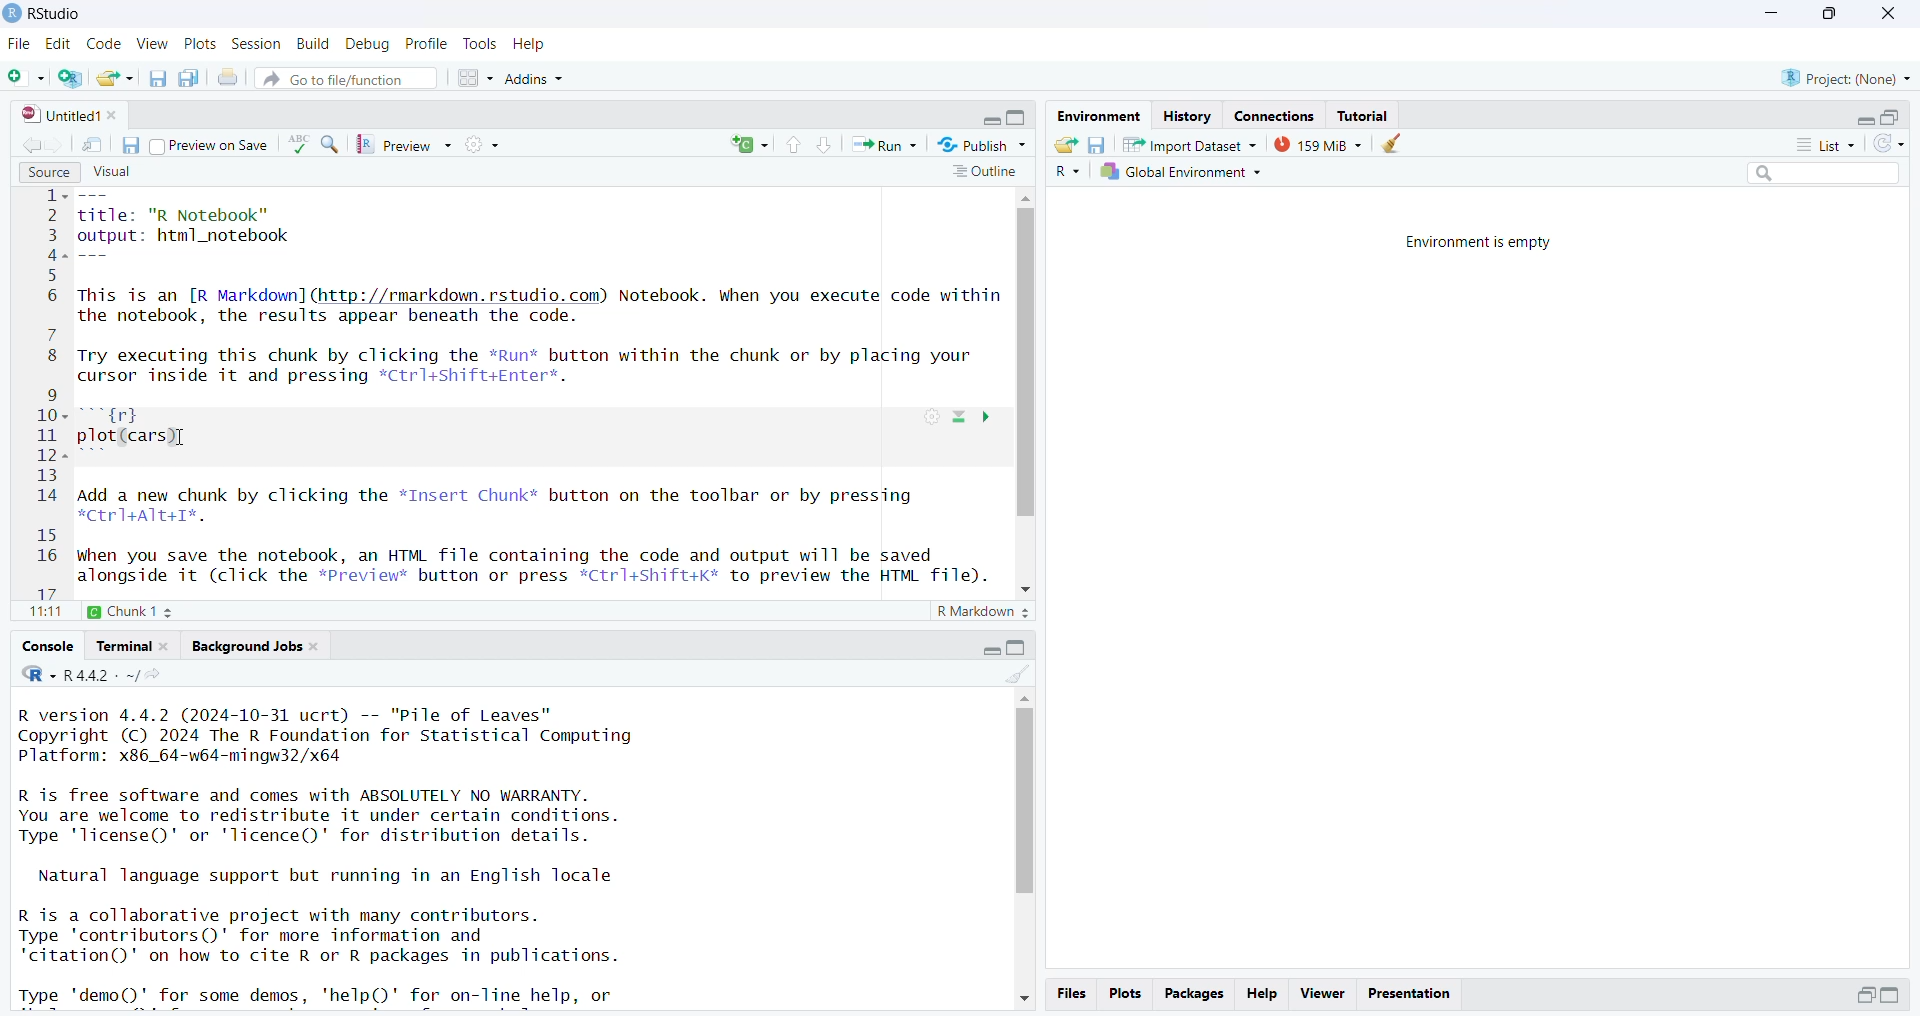  What do you see at coordinates (535, 81) in the screenshot?
I see `Addins` at bounding box center [535, 81].